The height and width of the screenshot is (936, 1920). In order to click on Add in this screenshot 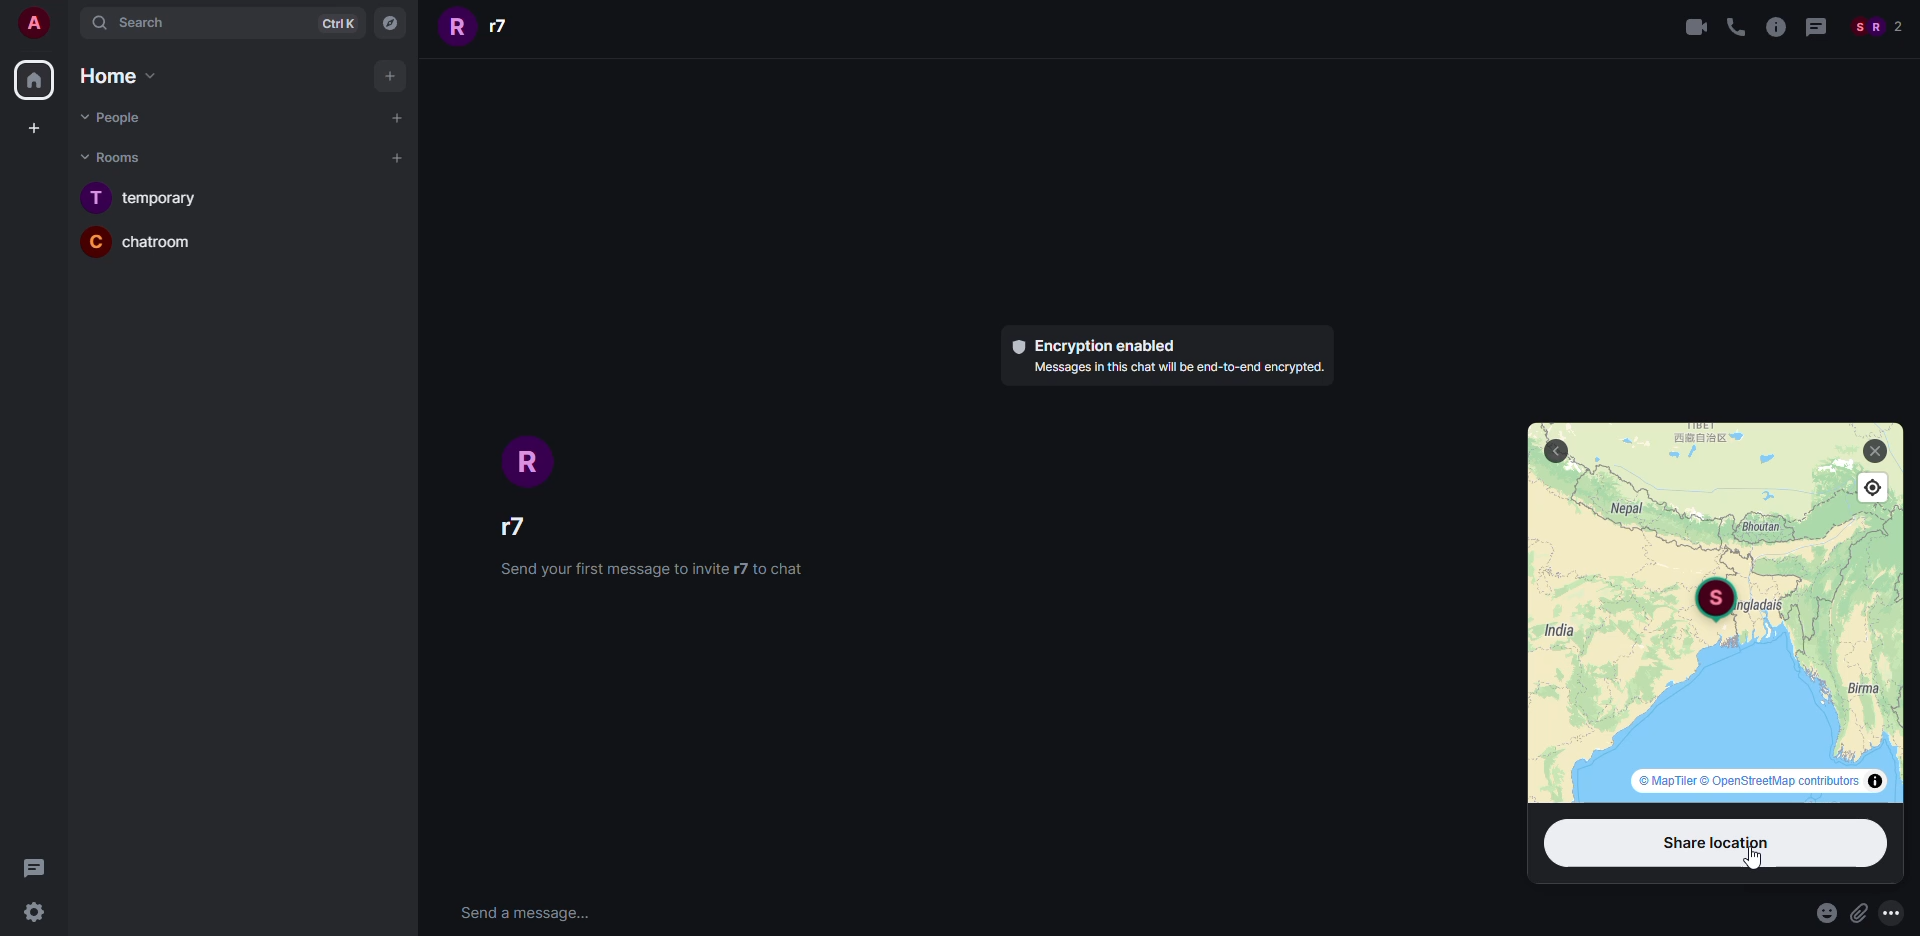, I will do `click(391, 74)`.